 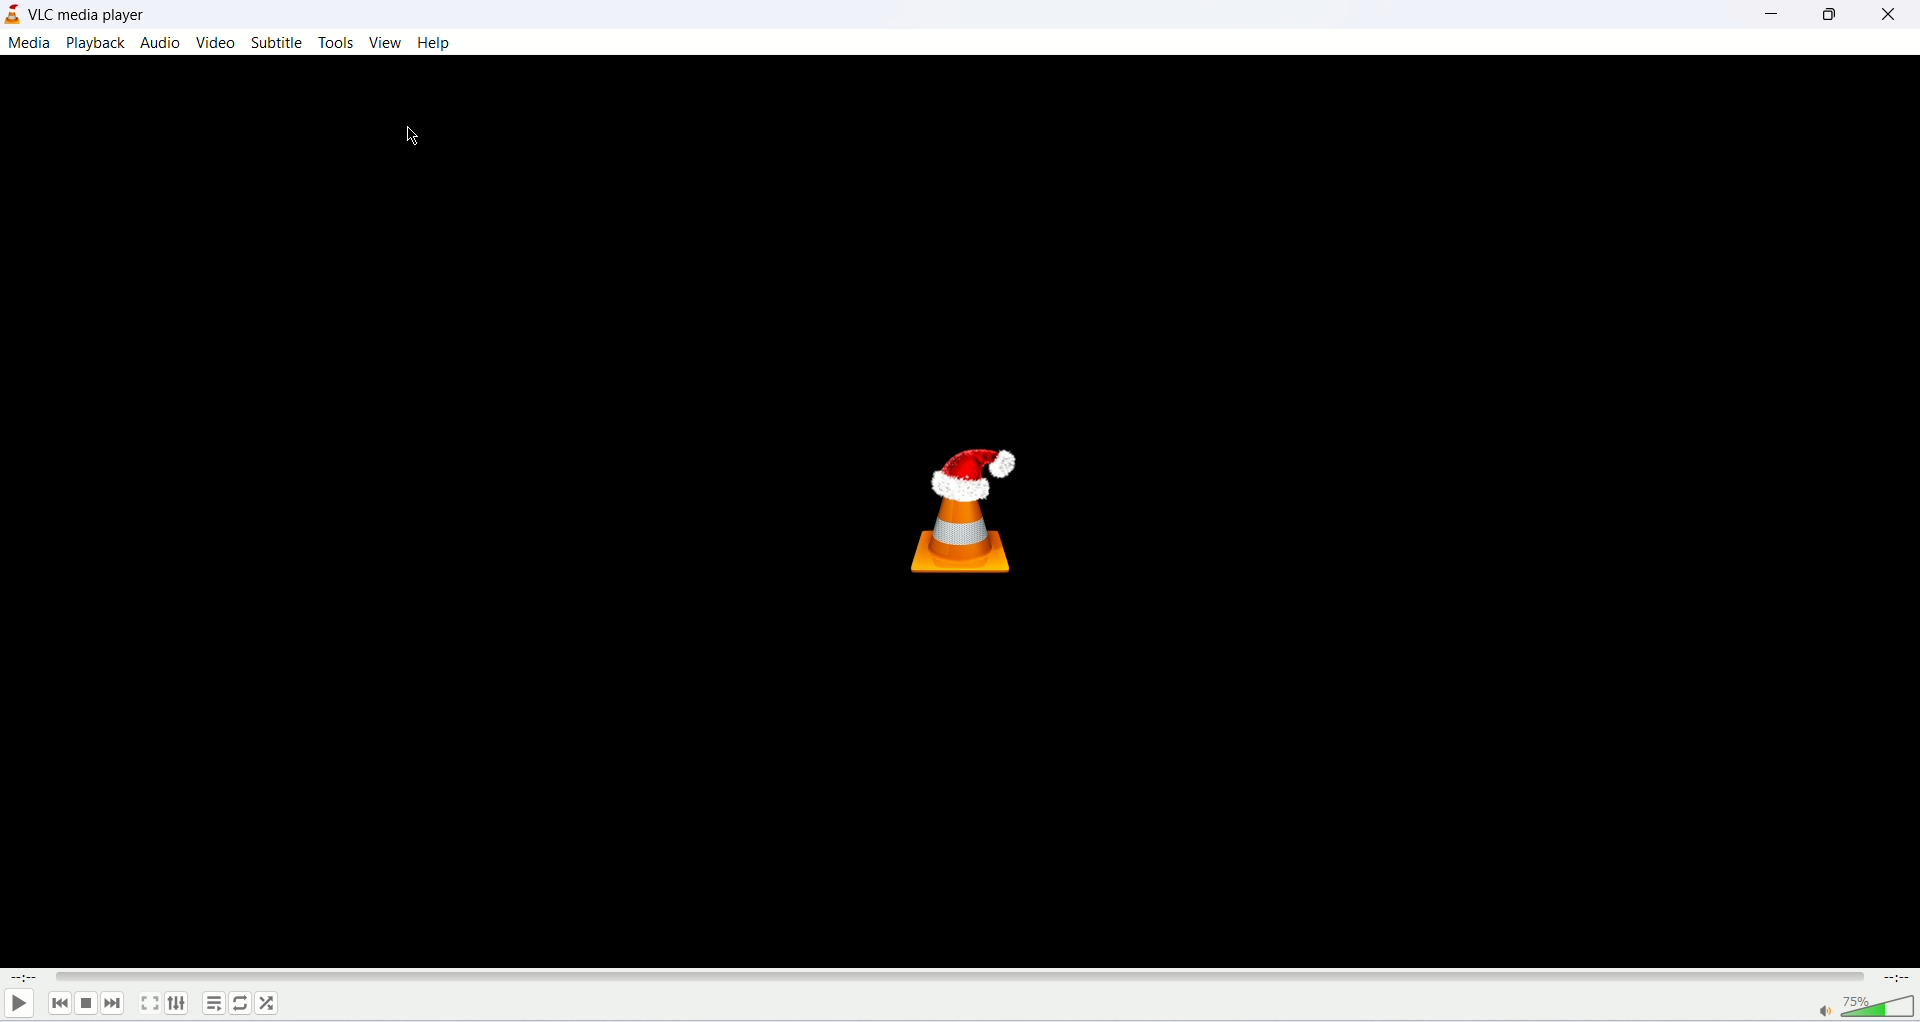 I want to click on fullscreen, so click(x=151, y=1003).